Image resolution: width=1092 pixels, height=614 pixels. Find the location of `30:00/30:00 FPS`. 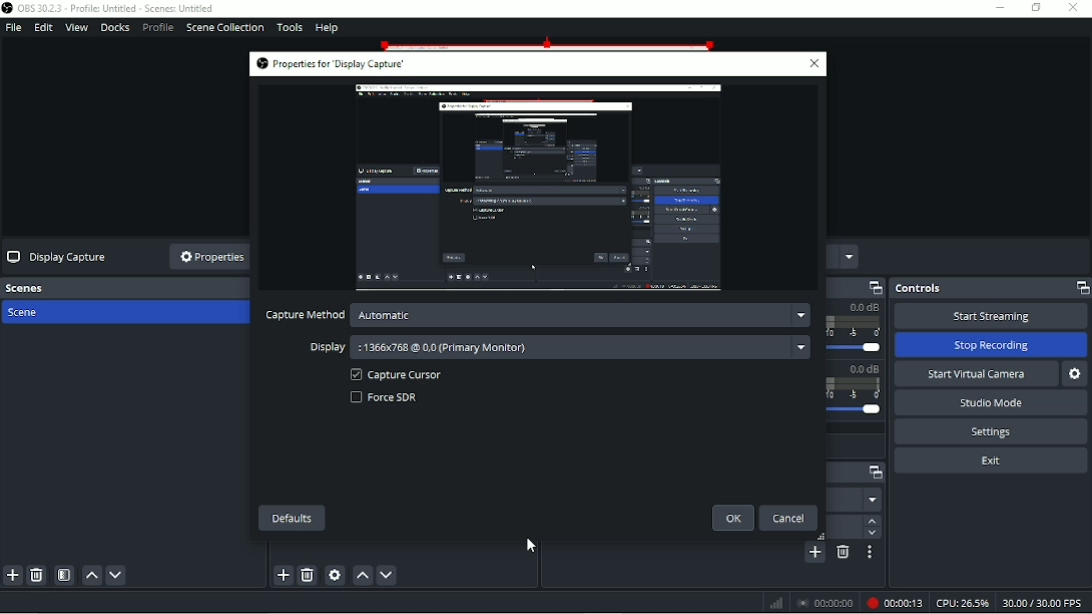

30:00/30:00 FPS is located at coordinates (1047, 603).